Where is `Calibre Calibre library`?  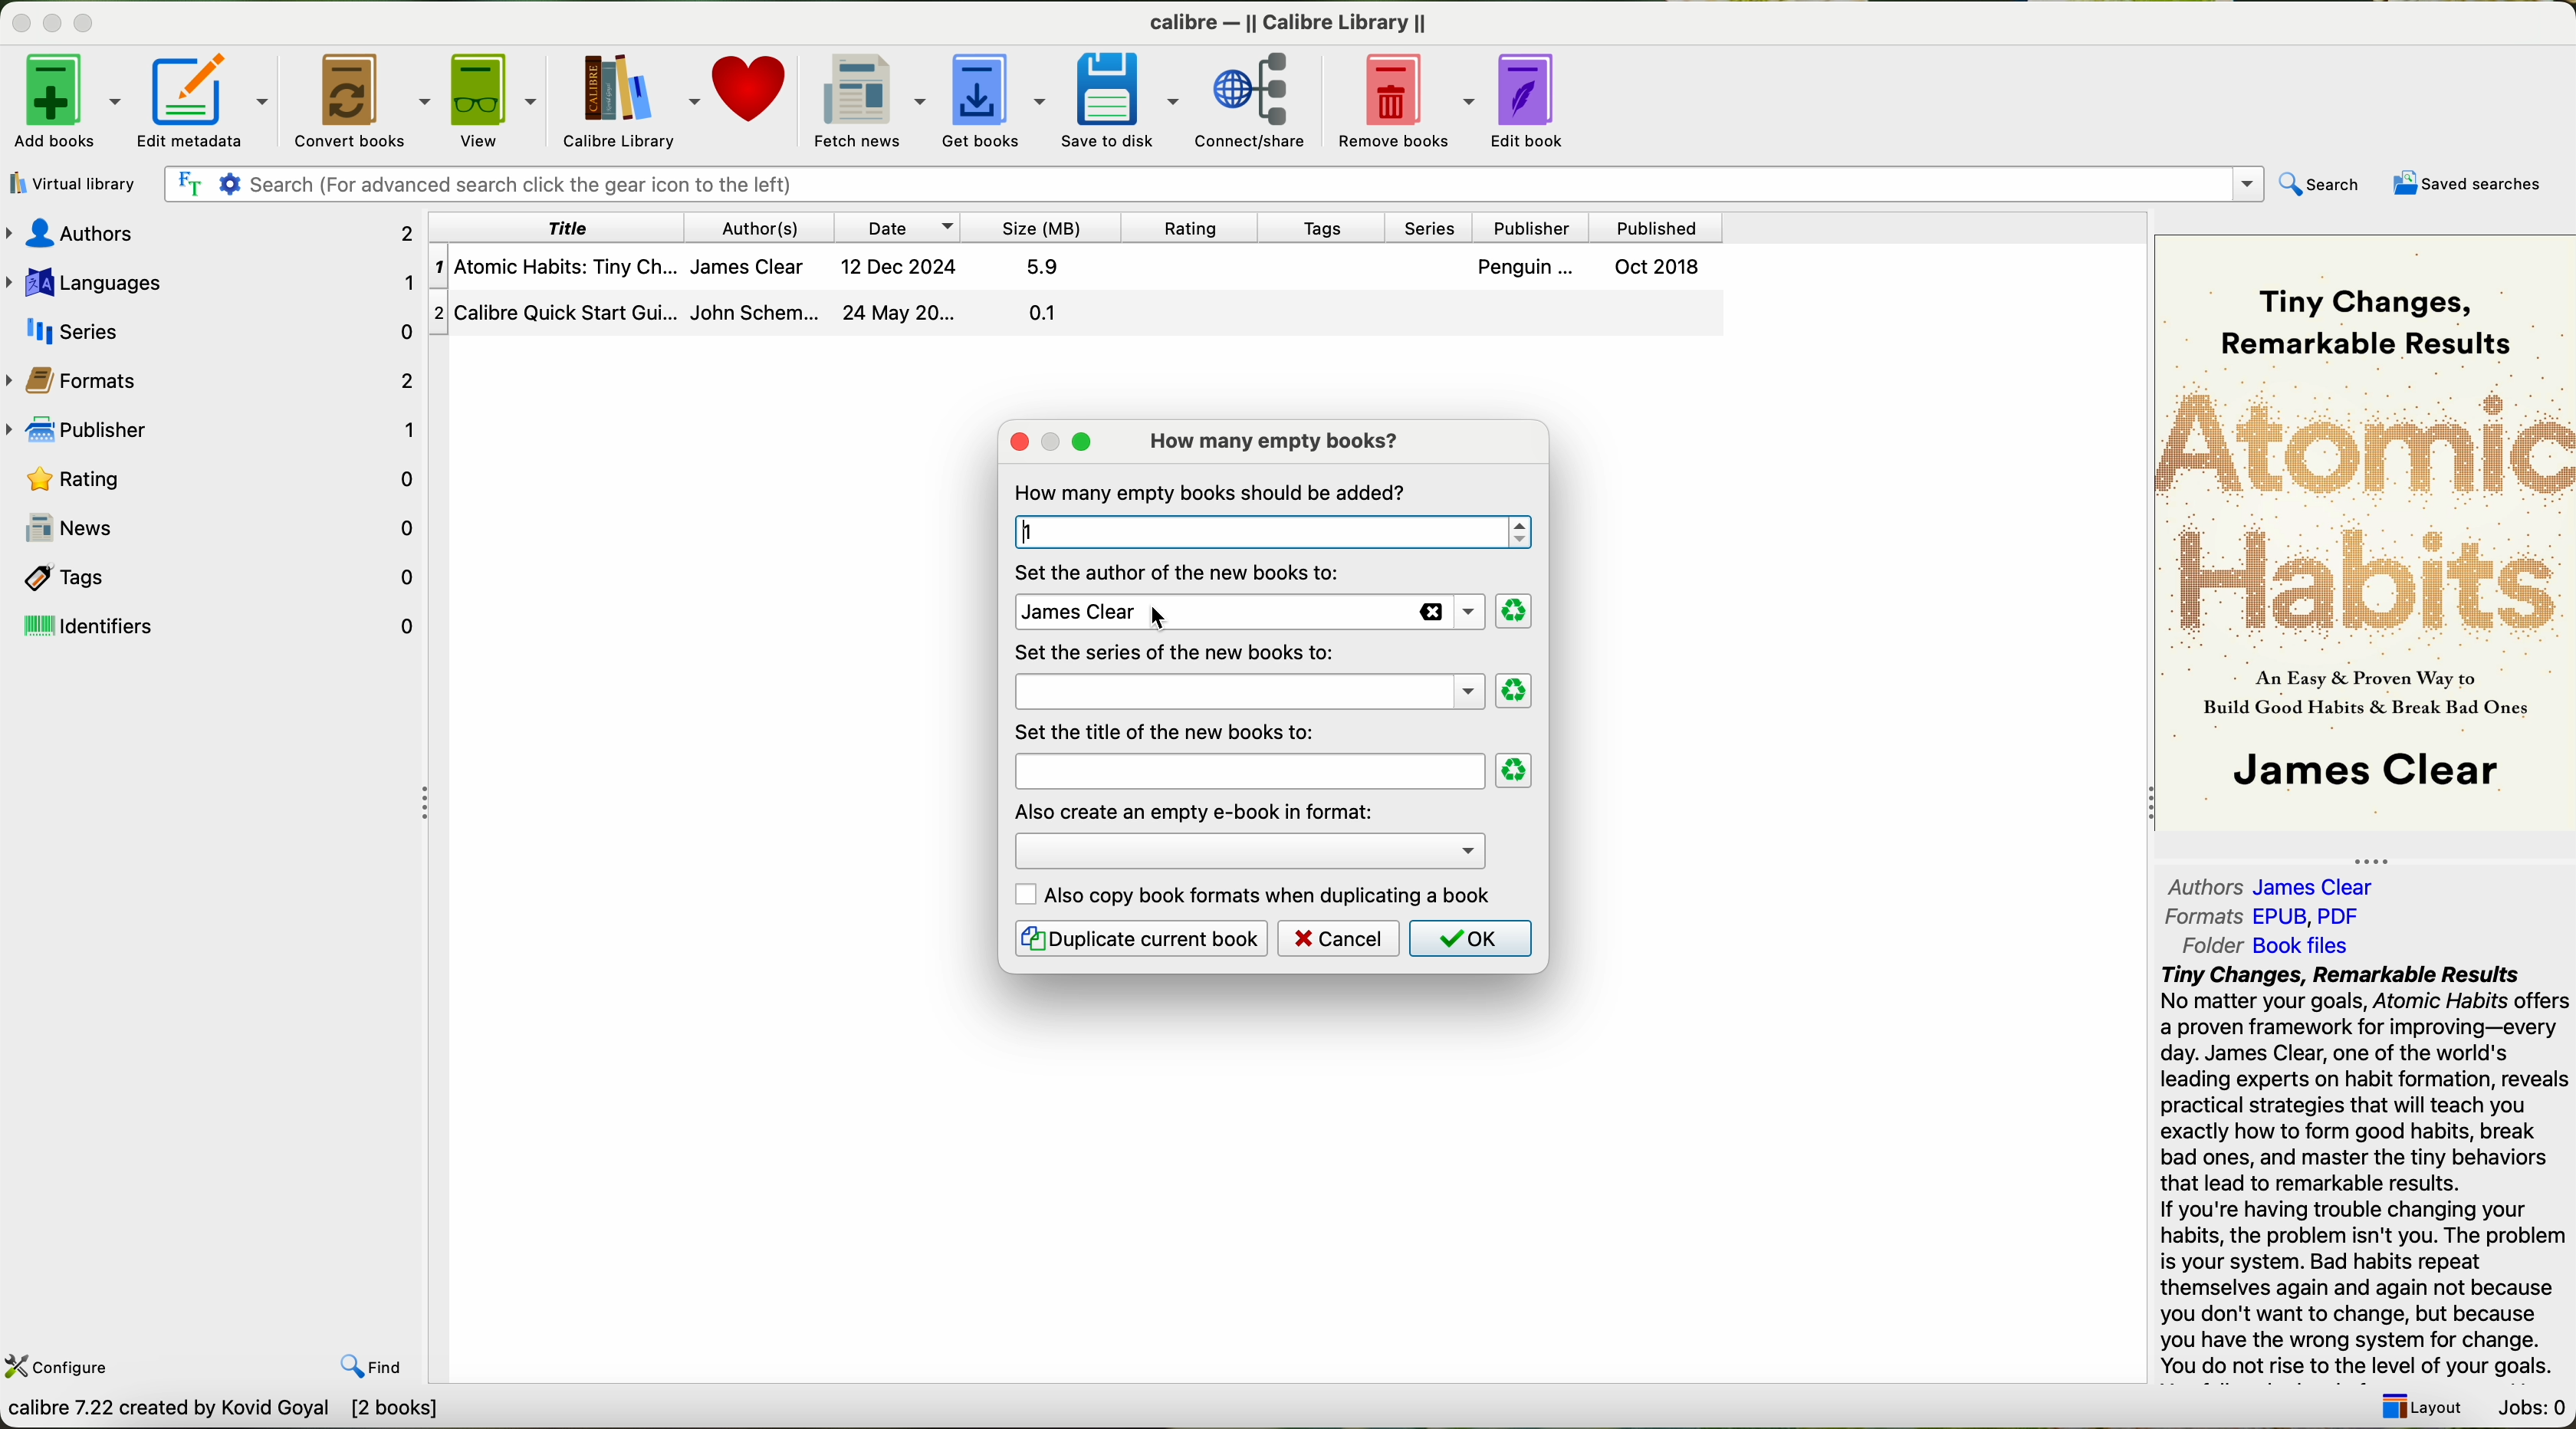
Calibre Calibre library is located at coordinates (1296, 18).